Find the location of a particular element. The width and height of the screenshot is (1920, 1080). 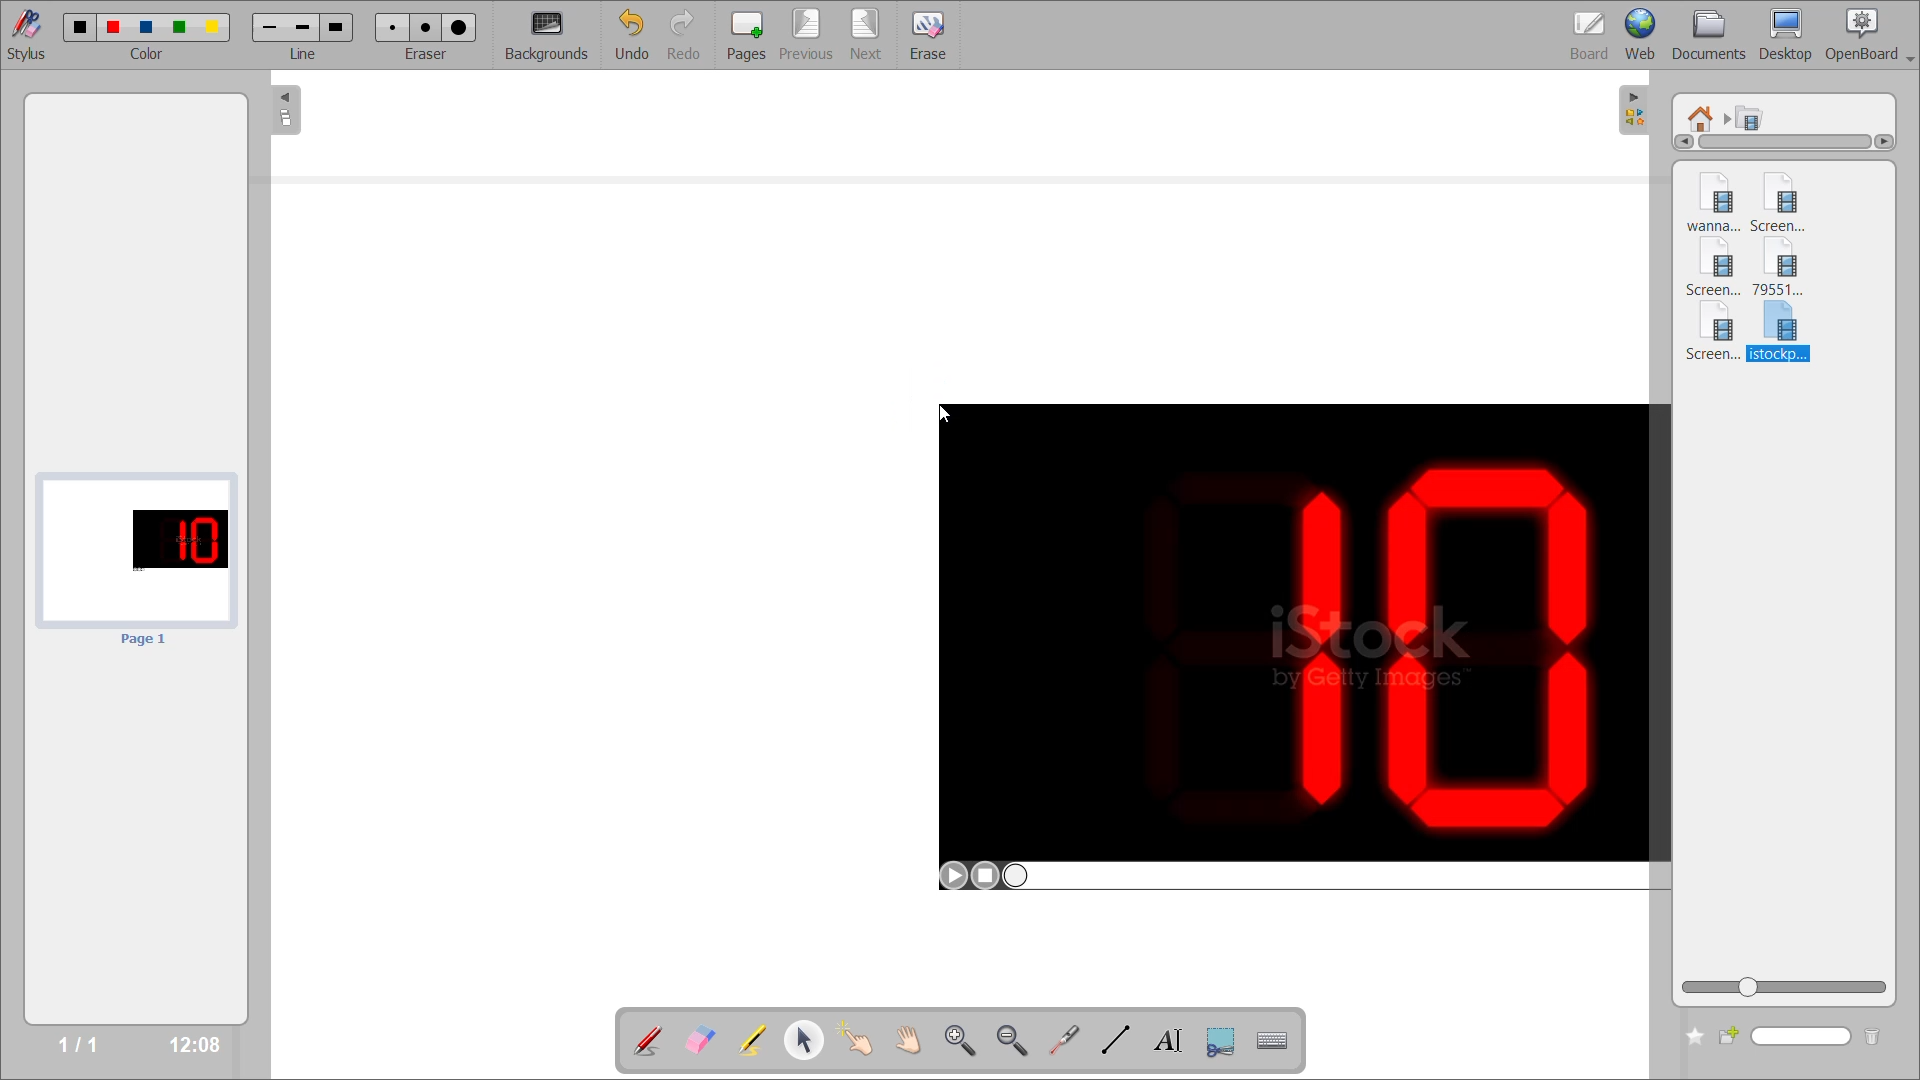

undo is located at coordinates (630, 36).